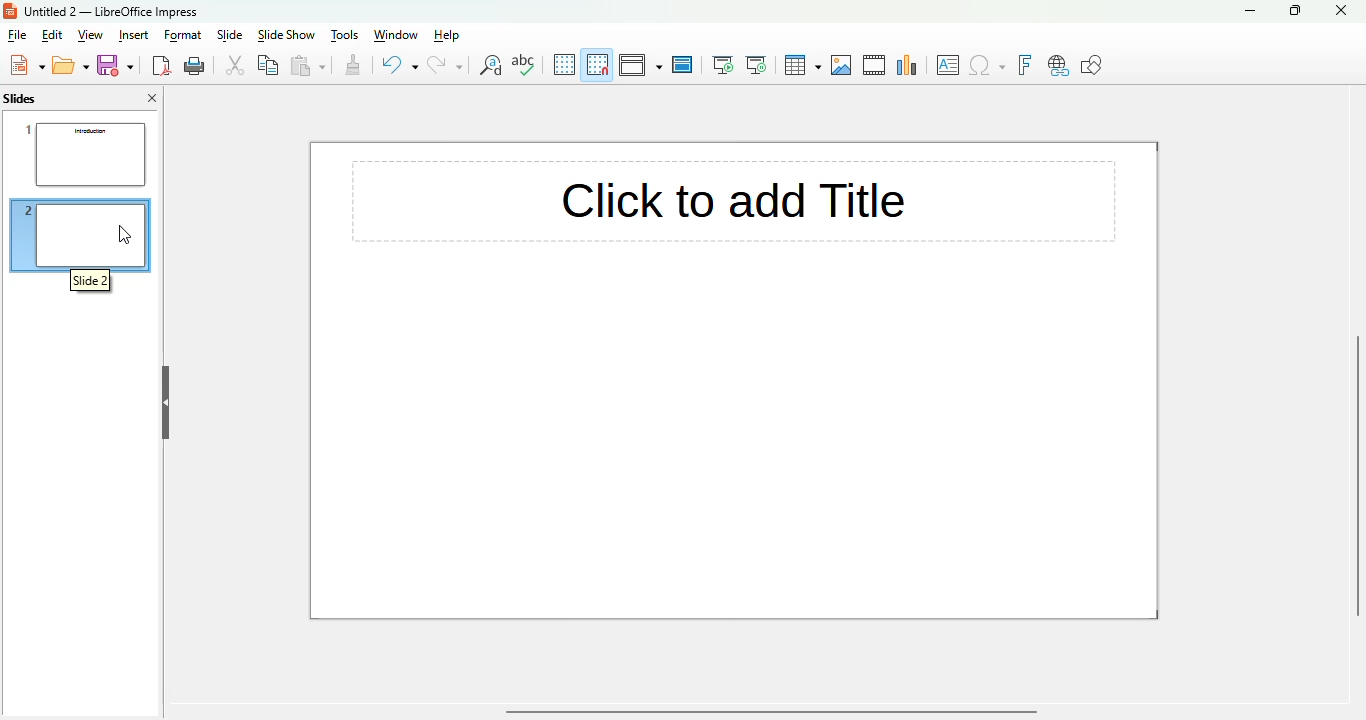 The width and height of the screenshot is (1366, 720). I want to click on click to add title, so click(622, 201).